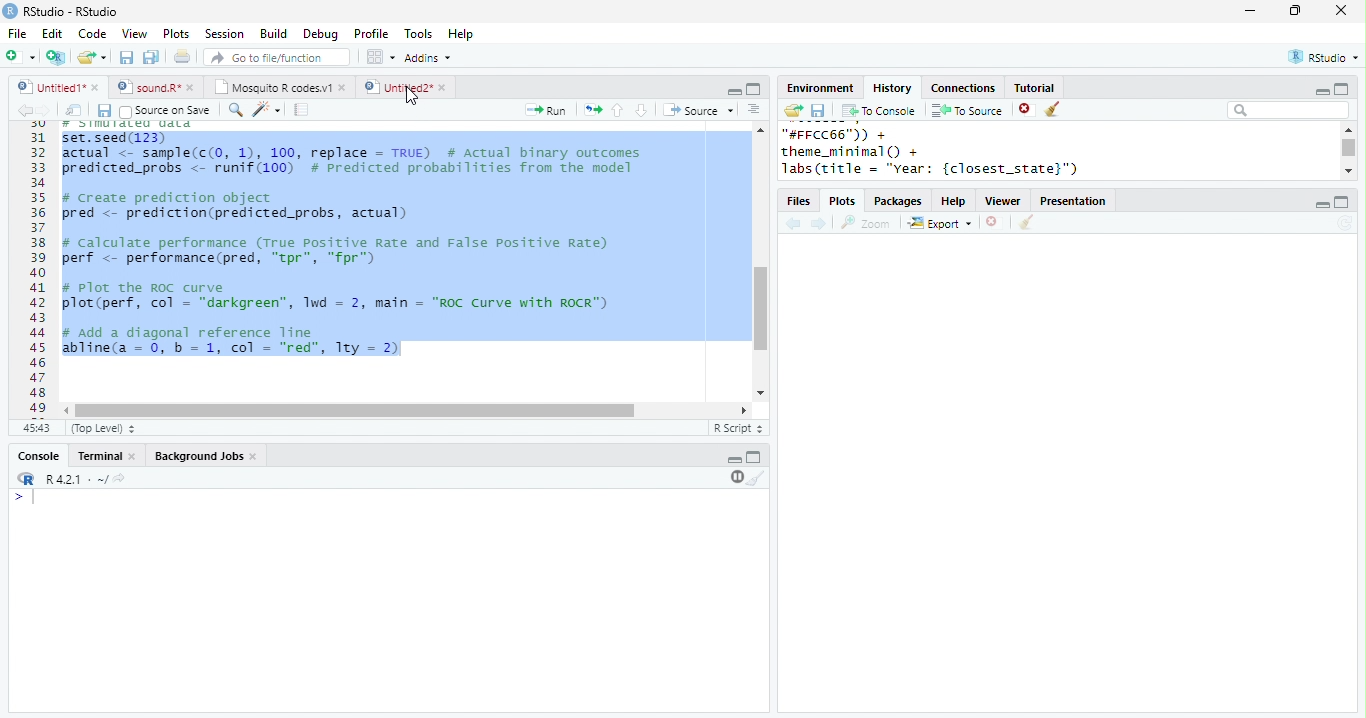 This screenshot has width=1366, height=718. I want to click on close, so click(1342, 10).